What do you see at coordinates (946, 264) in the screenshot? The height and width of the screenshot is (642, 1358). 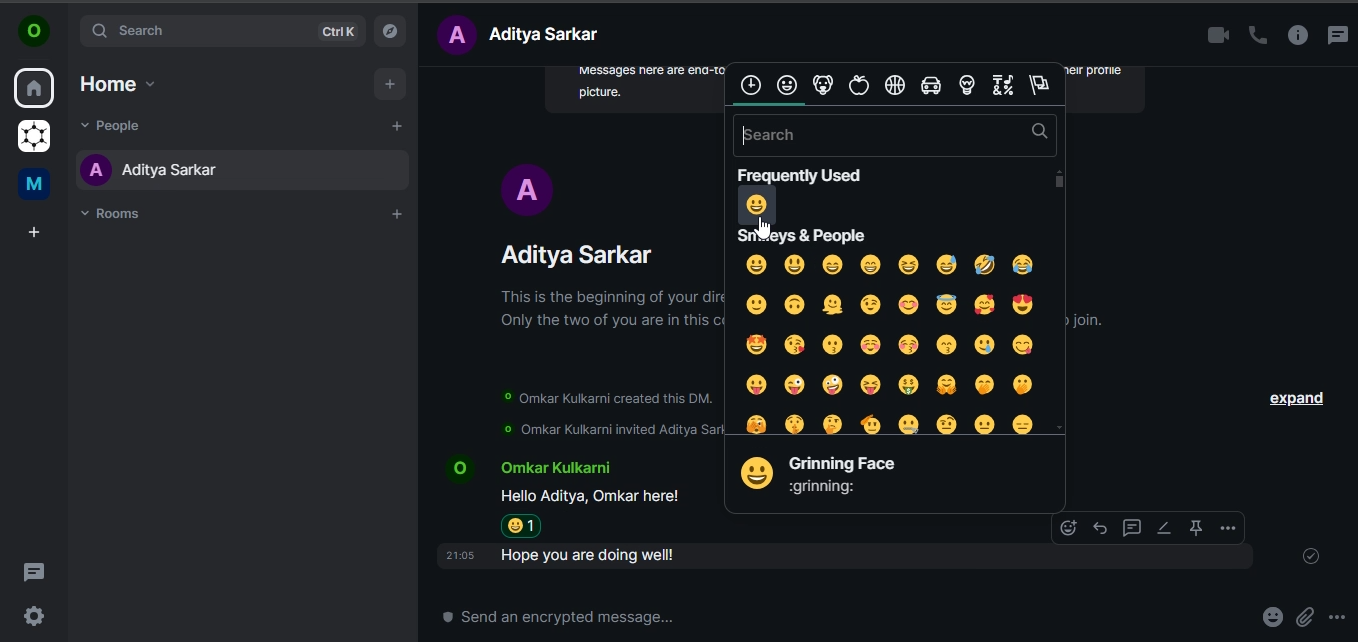 I see `grinning facewith sweat` at bounding box center [946, 264].